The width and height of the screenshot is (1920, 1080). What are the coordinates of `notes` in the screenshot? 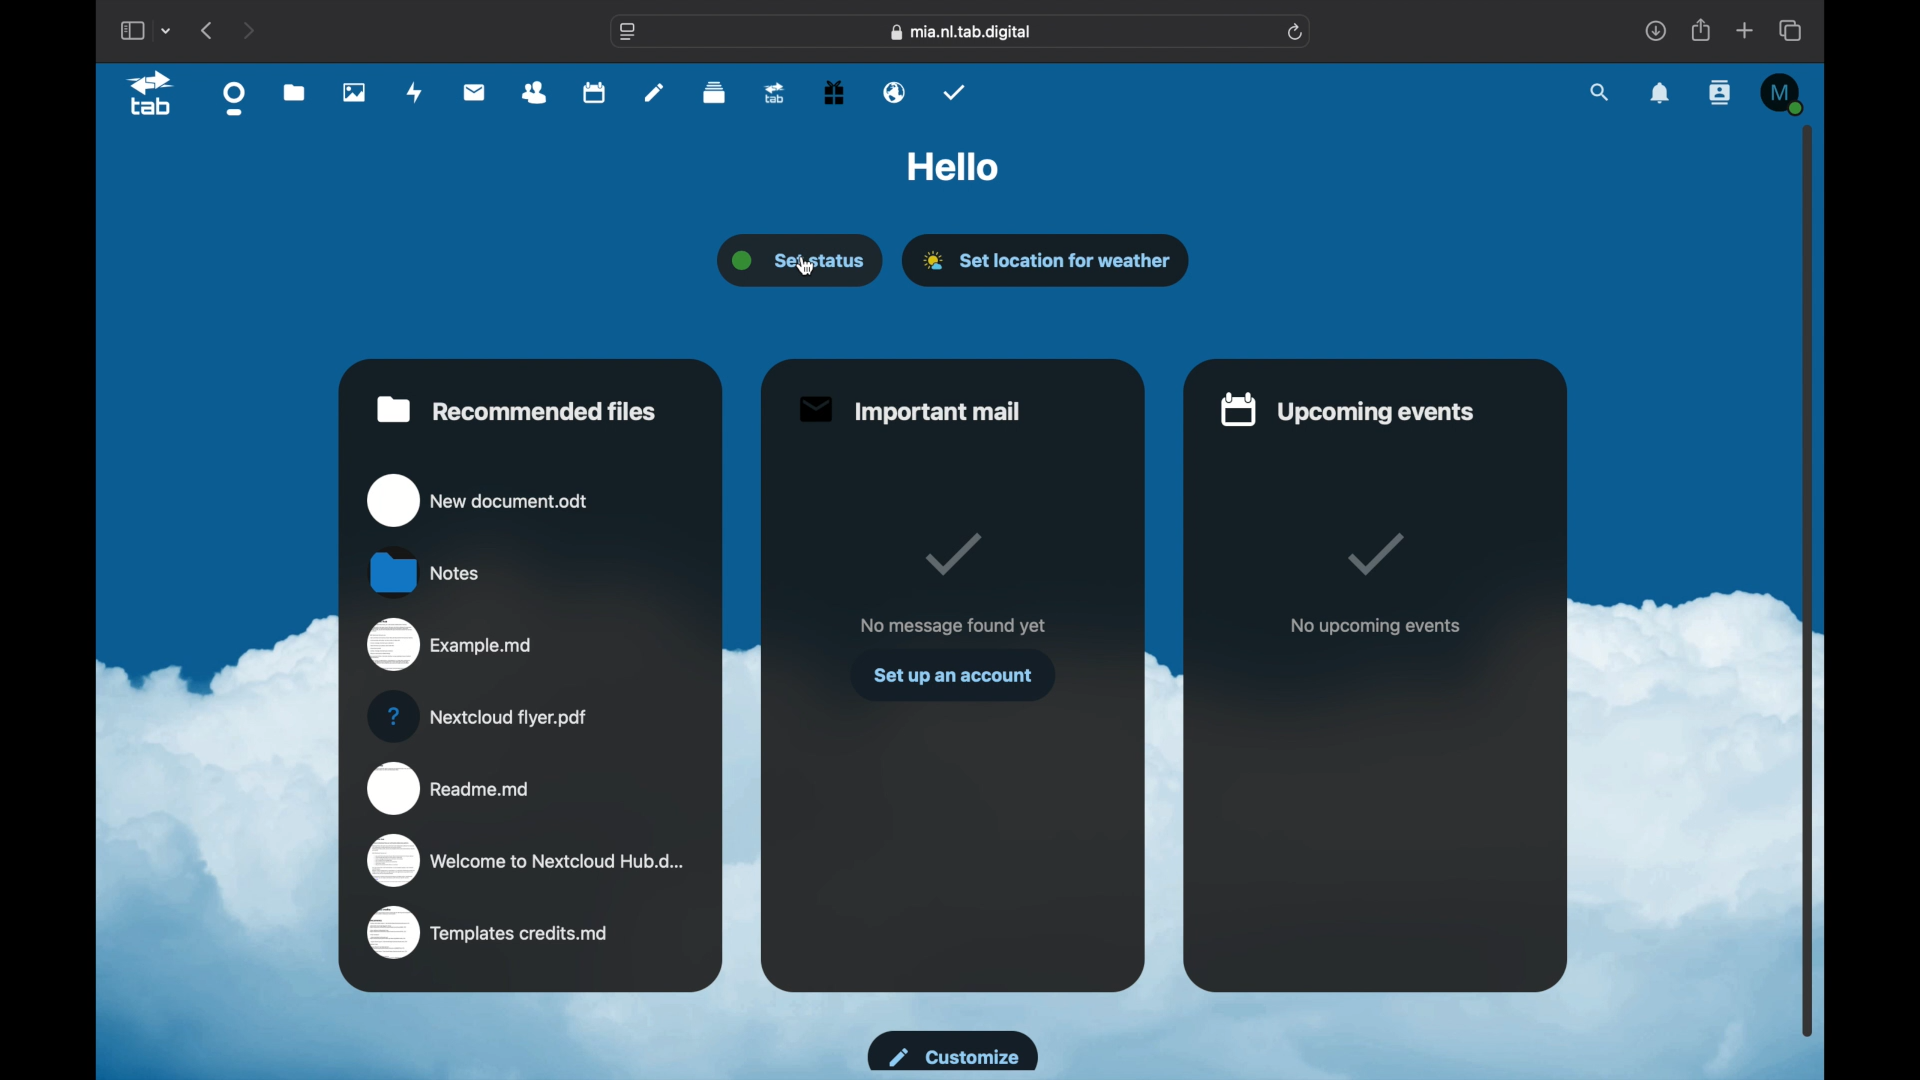 It's located at (427, 571).